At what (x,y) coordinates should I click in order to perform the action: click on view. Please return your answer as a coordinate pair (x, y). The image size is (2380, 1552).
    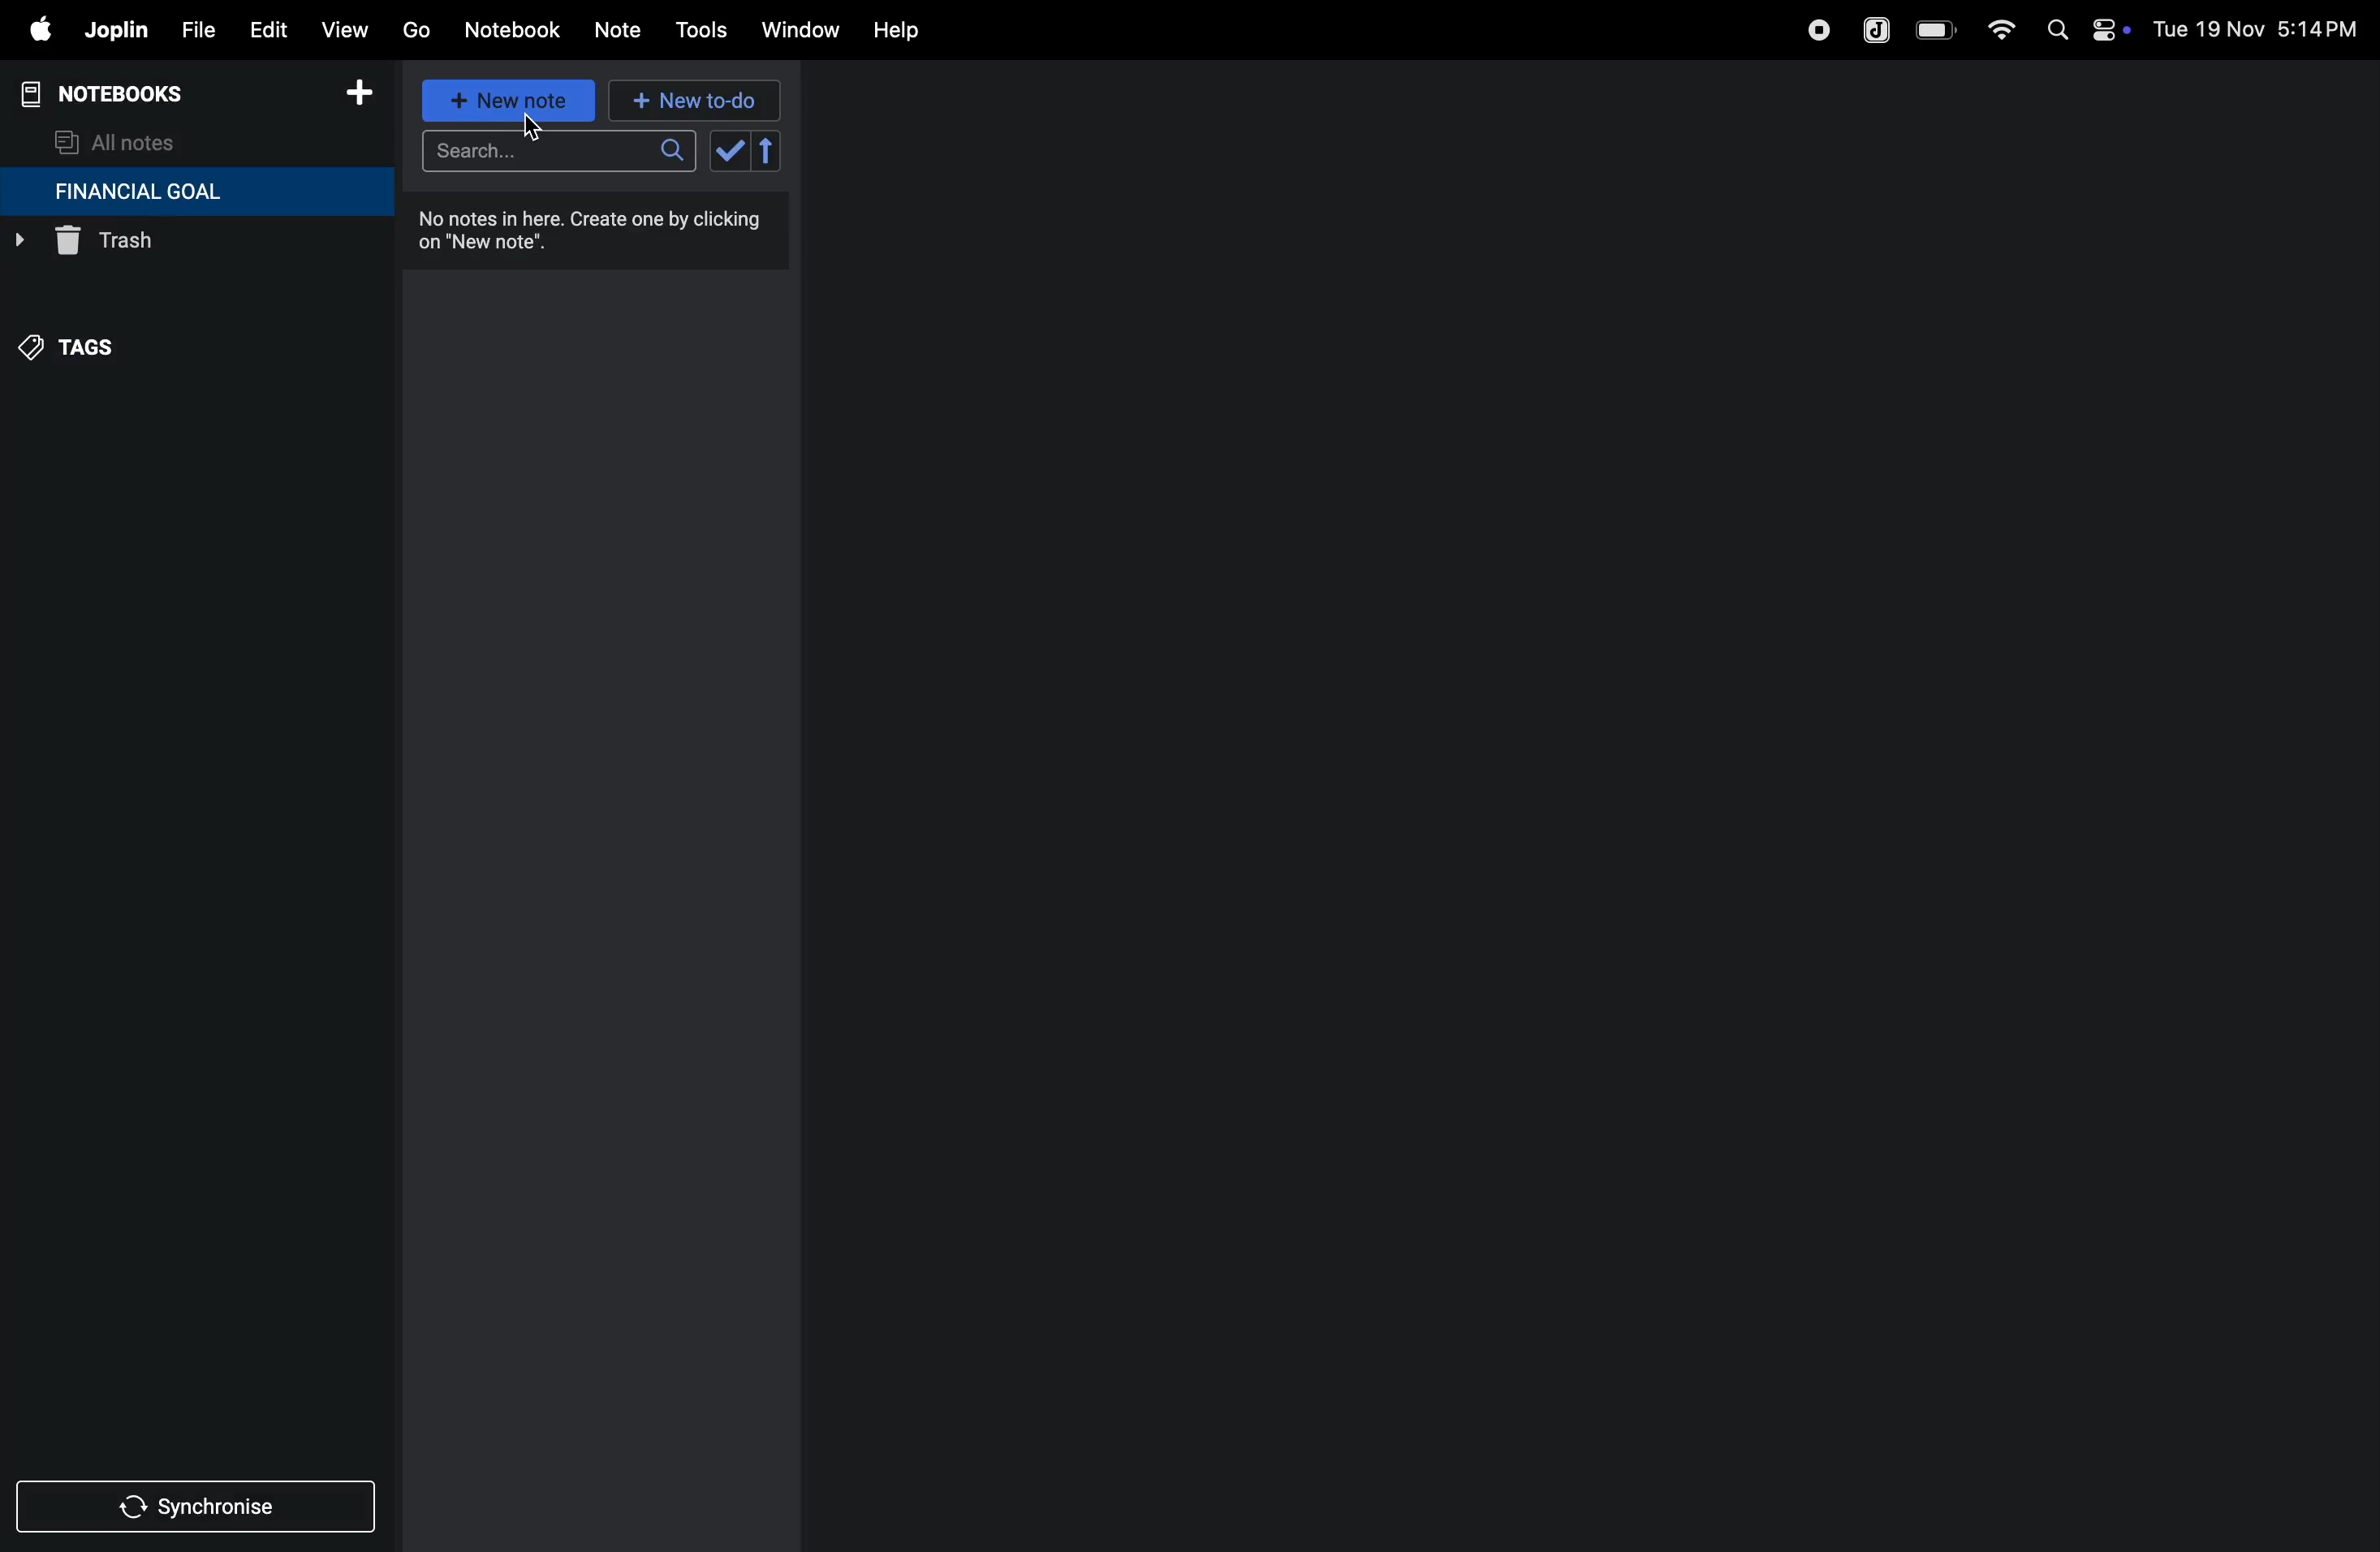
    Looking at the image, I should click on (343, 25).